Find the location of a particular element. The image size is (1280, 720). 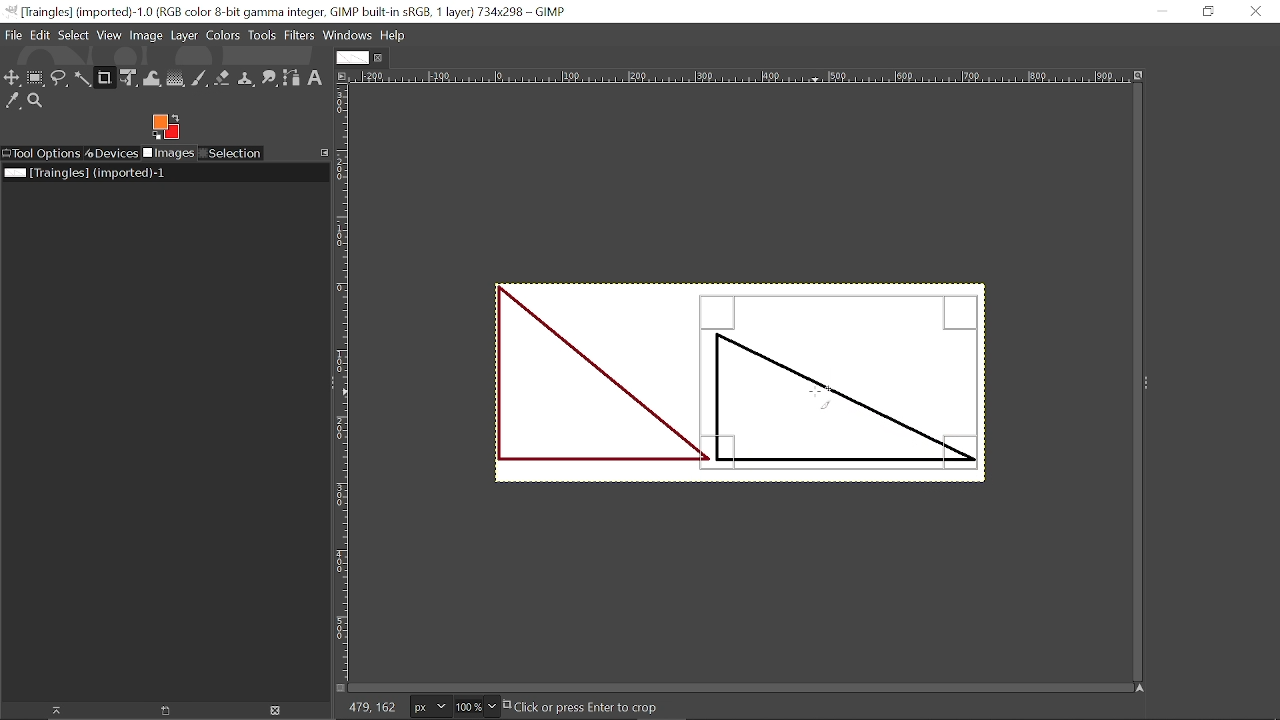

Text tool is located at coordinates (1148, 263).